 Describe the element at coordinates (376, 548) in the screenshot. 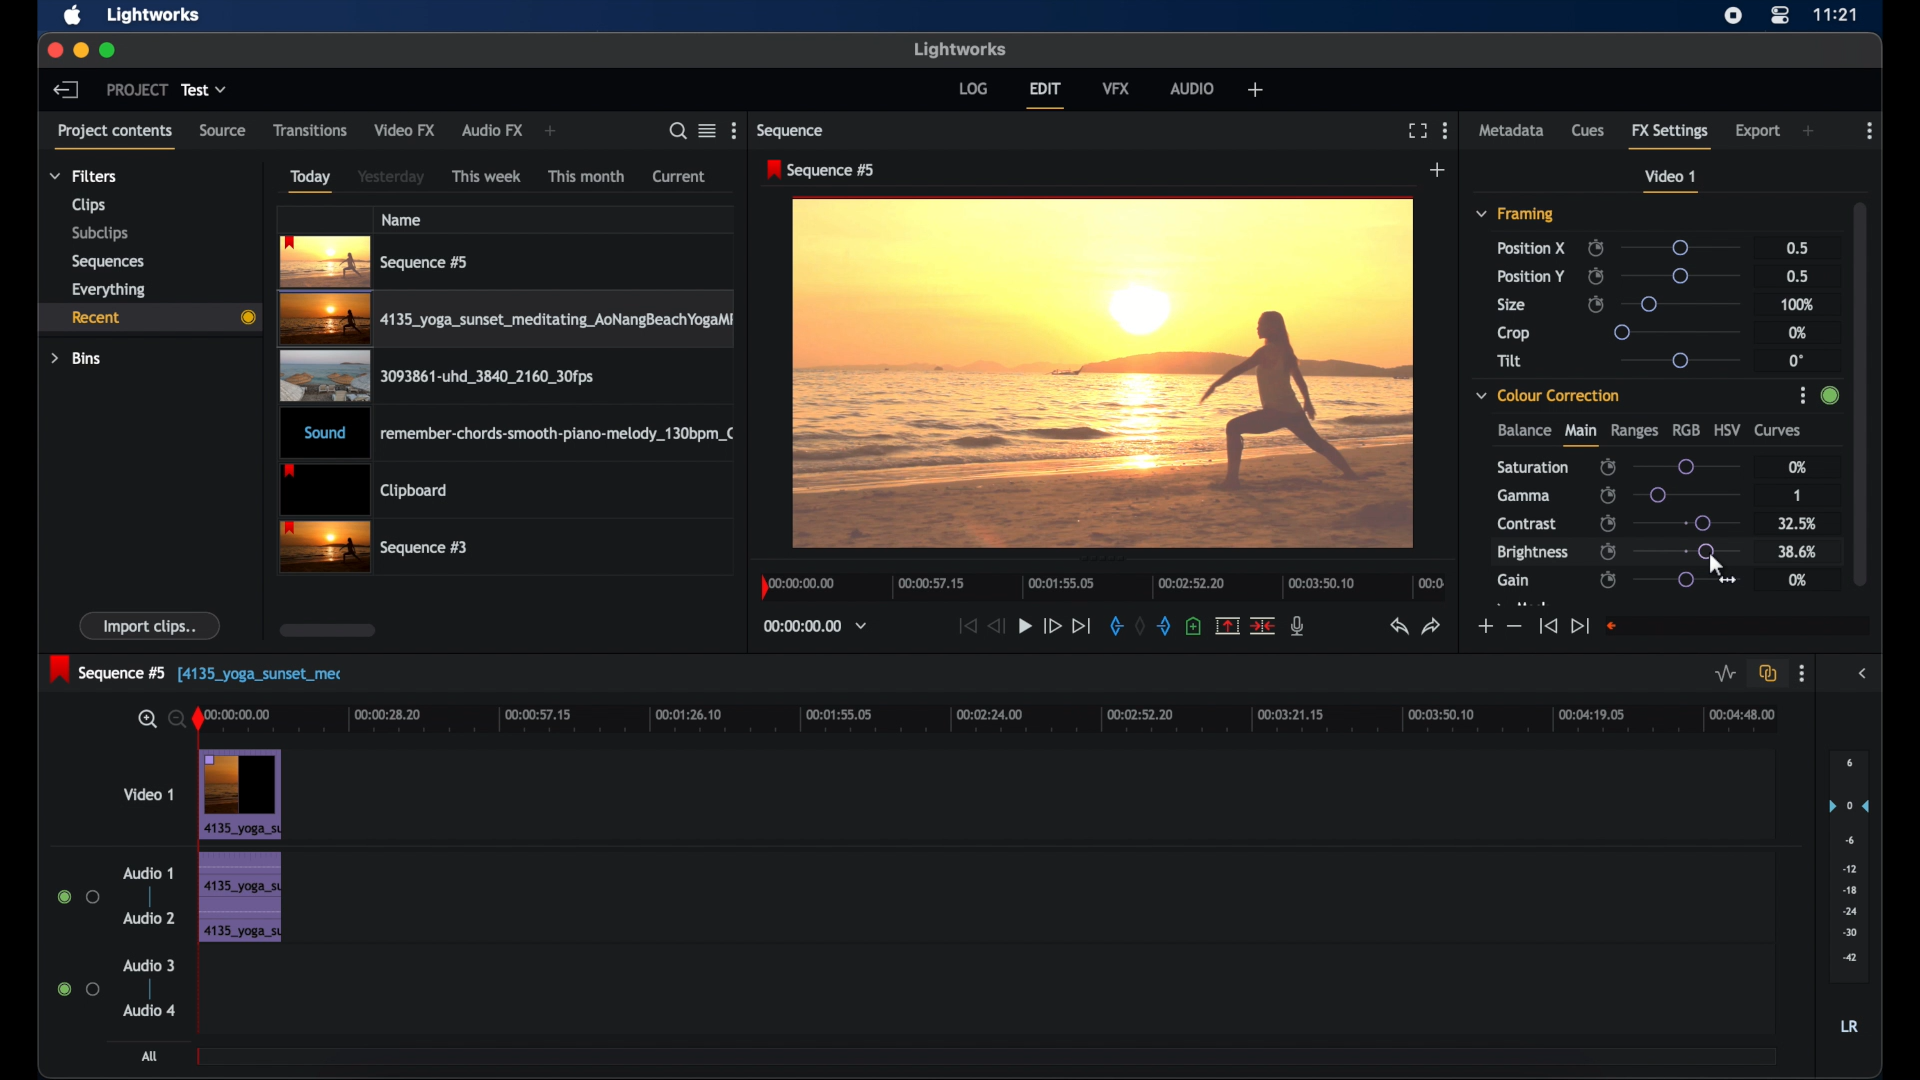

I see `video clip` at that location.